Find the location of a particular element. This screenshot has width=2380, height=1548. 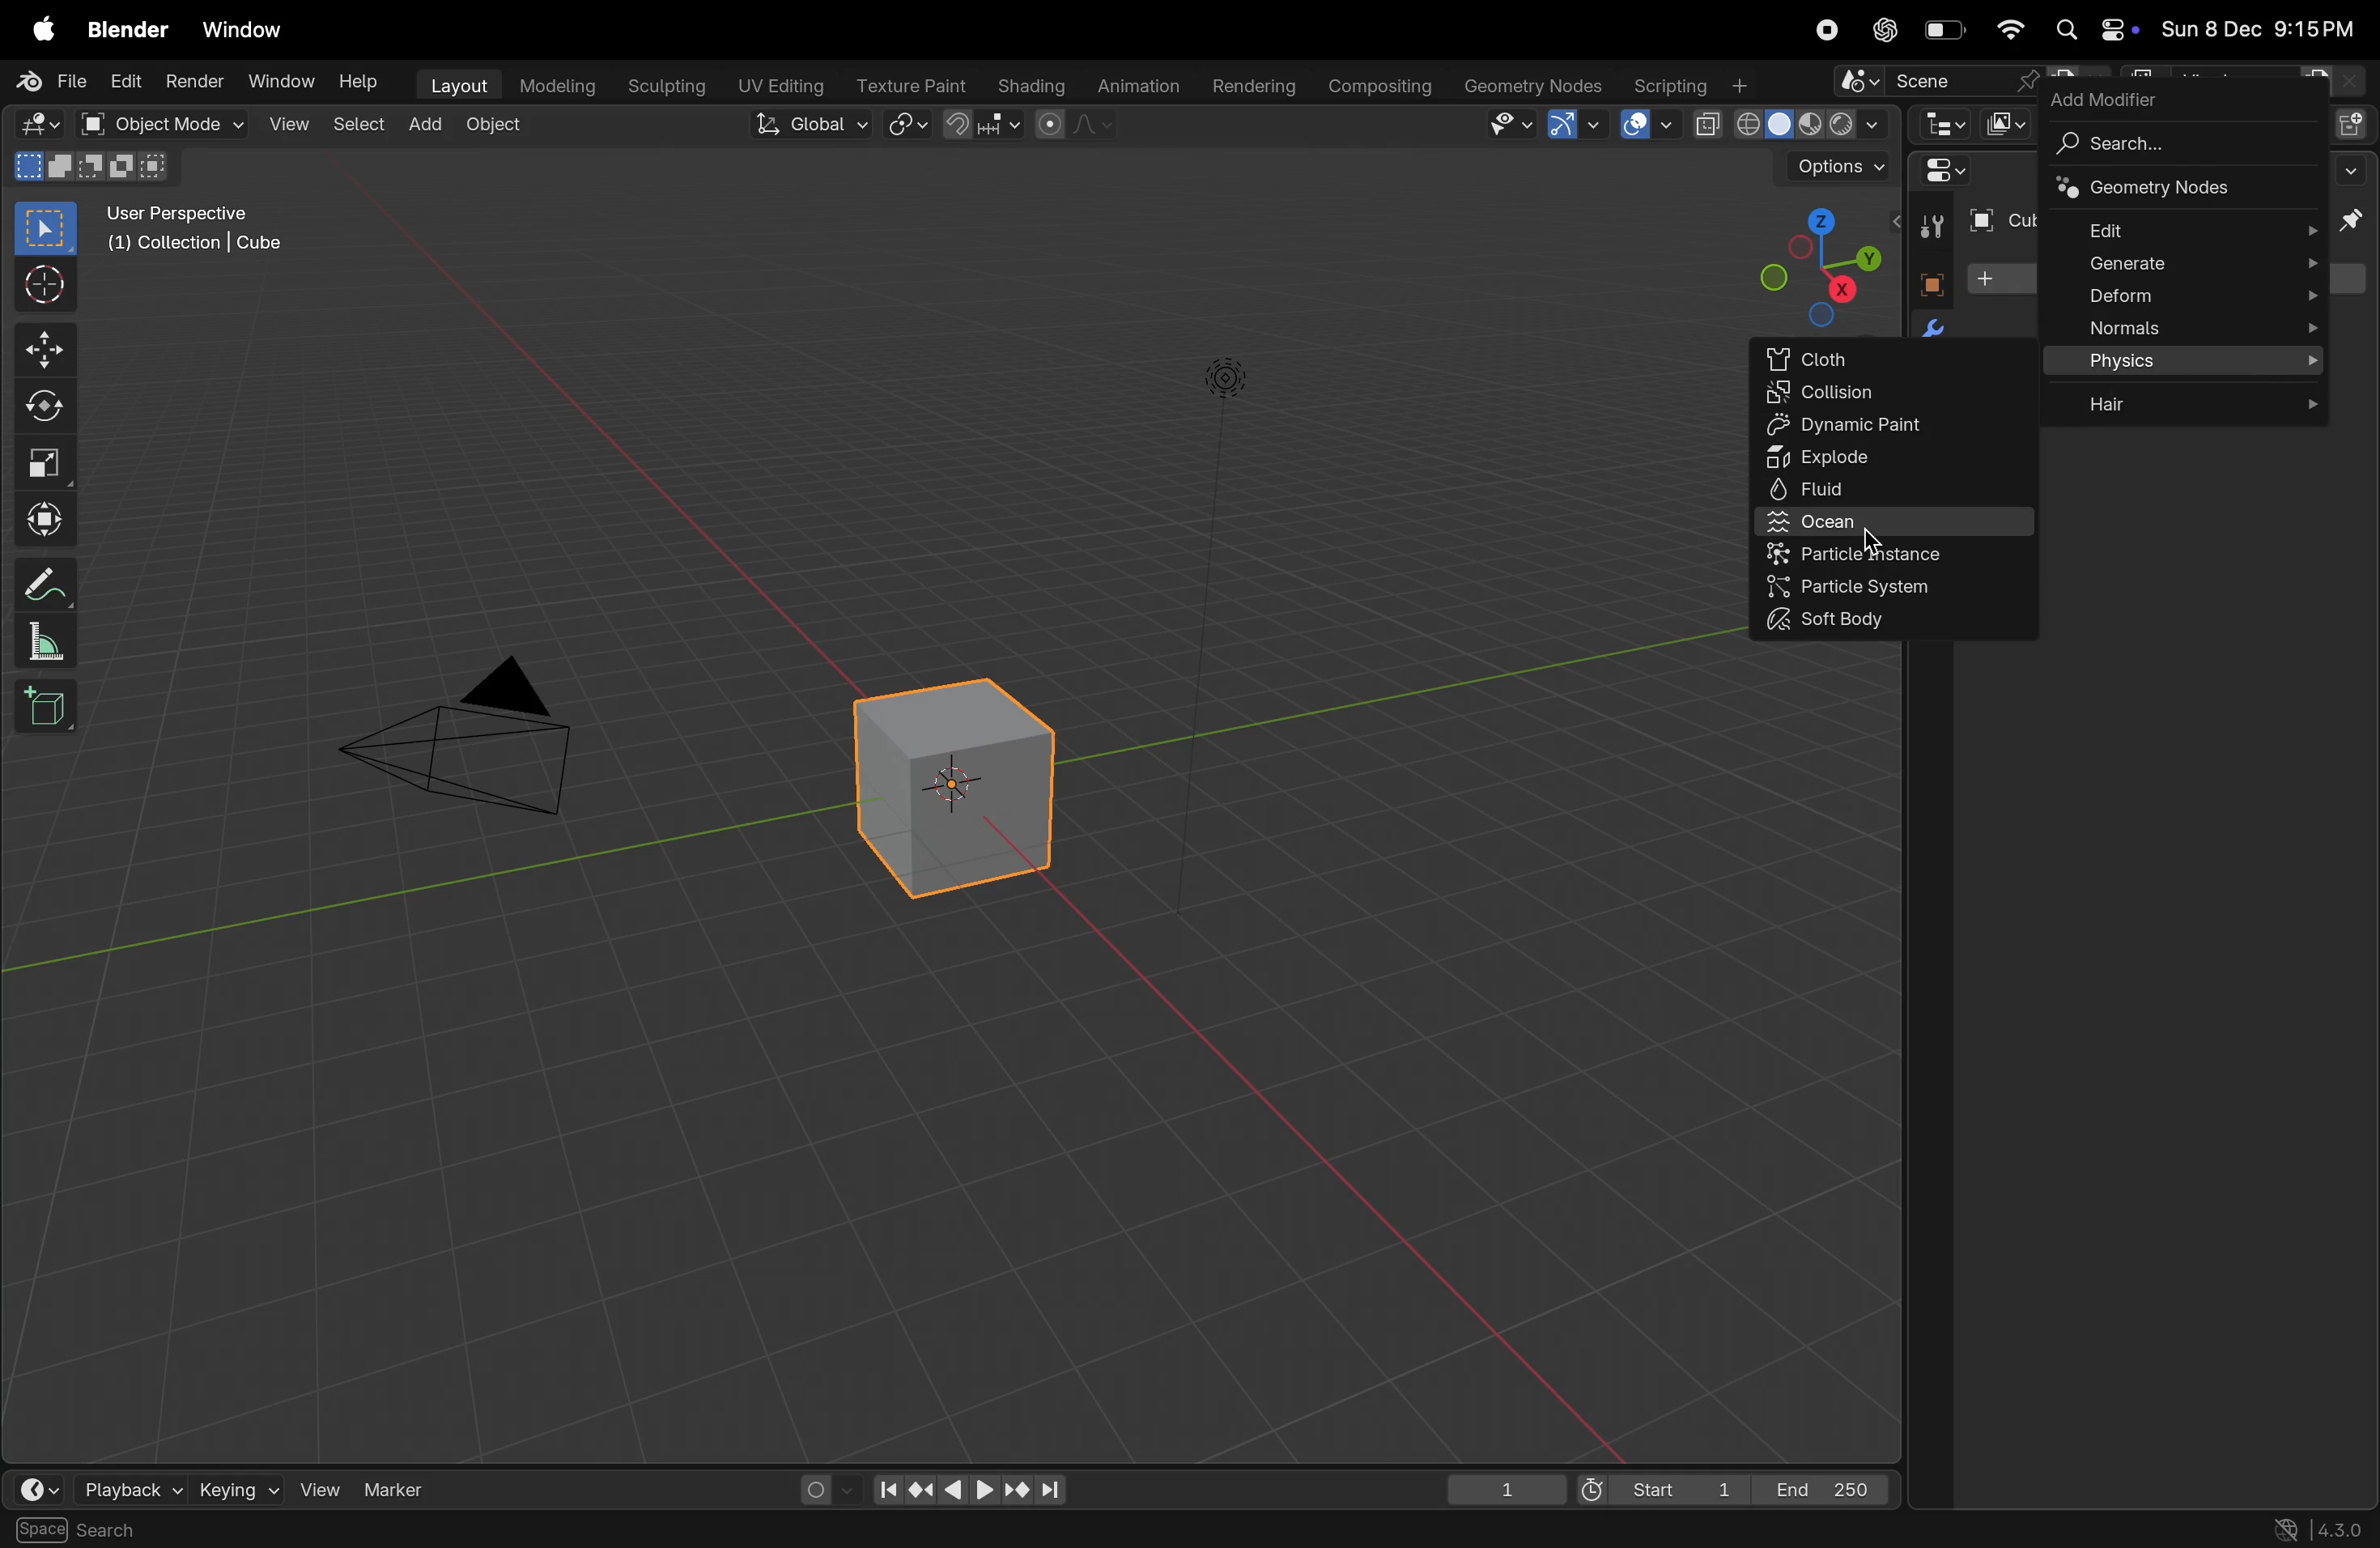

modelling is located at coordinates (558, 84).